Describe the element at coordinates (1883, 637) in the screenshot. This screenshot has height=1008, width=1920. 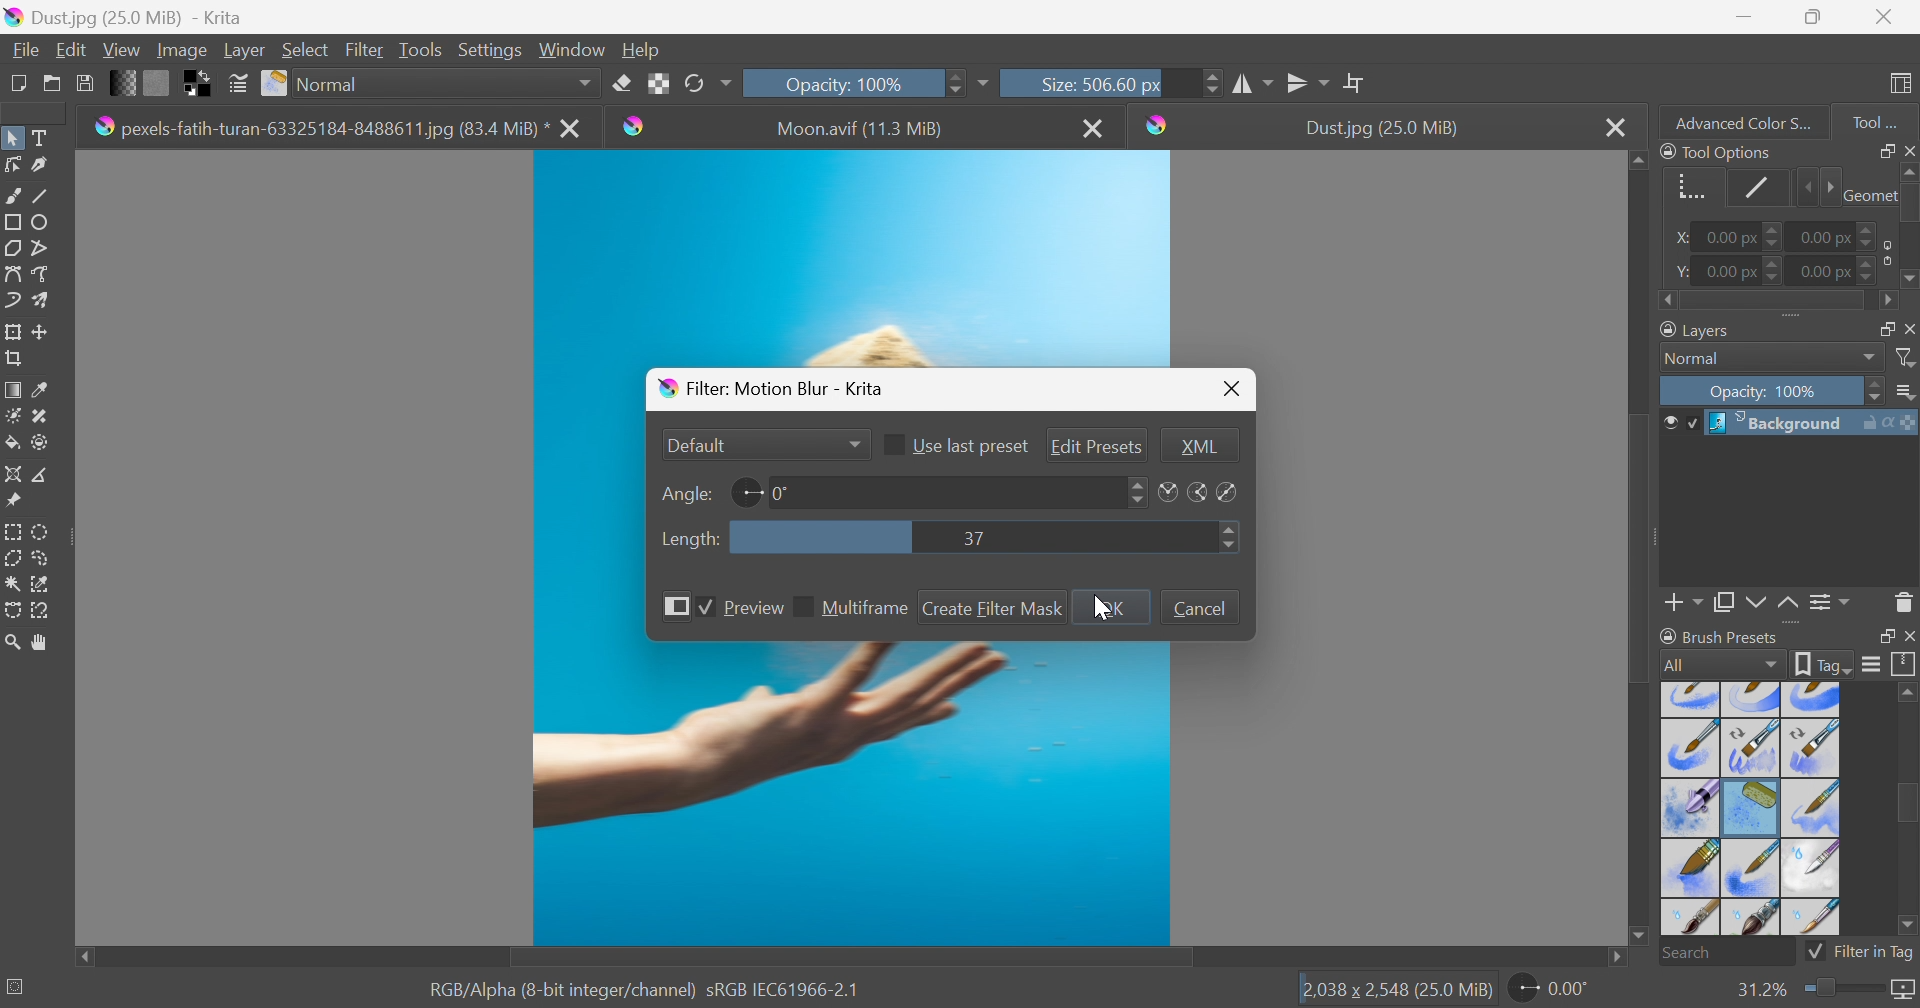
I see `Float Docker` at that location.